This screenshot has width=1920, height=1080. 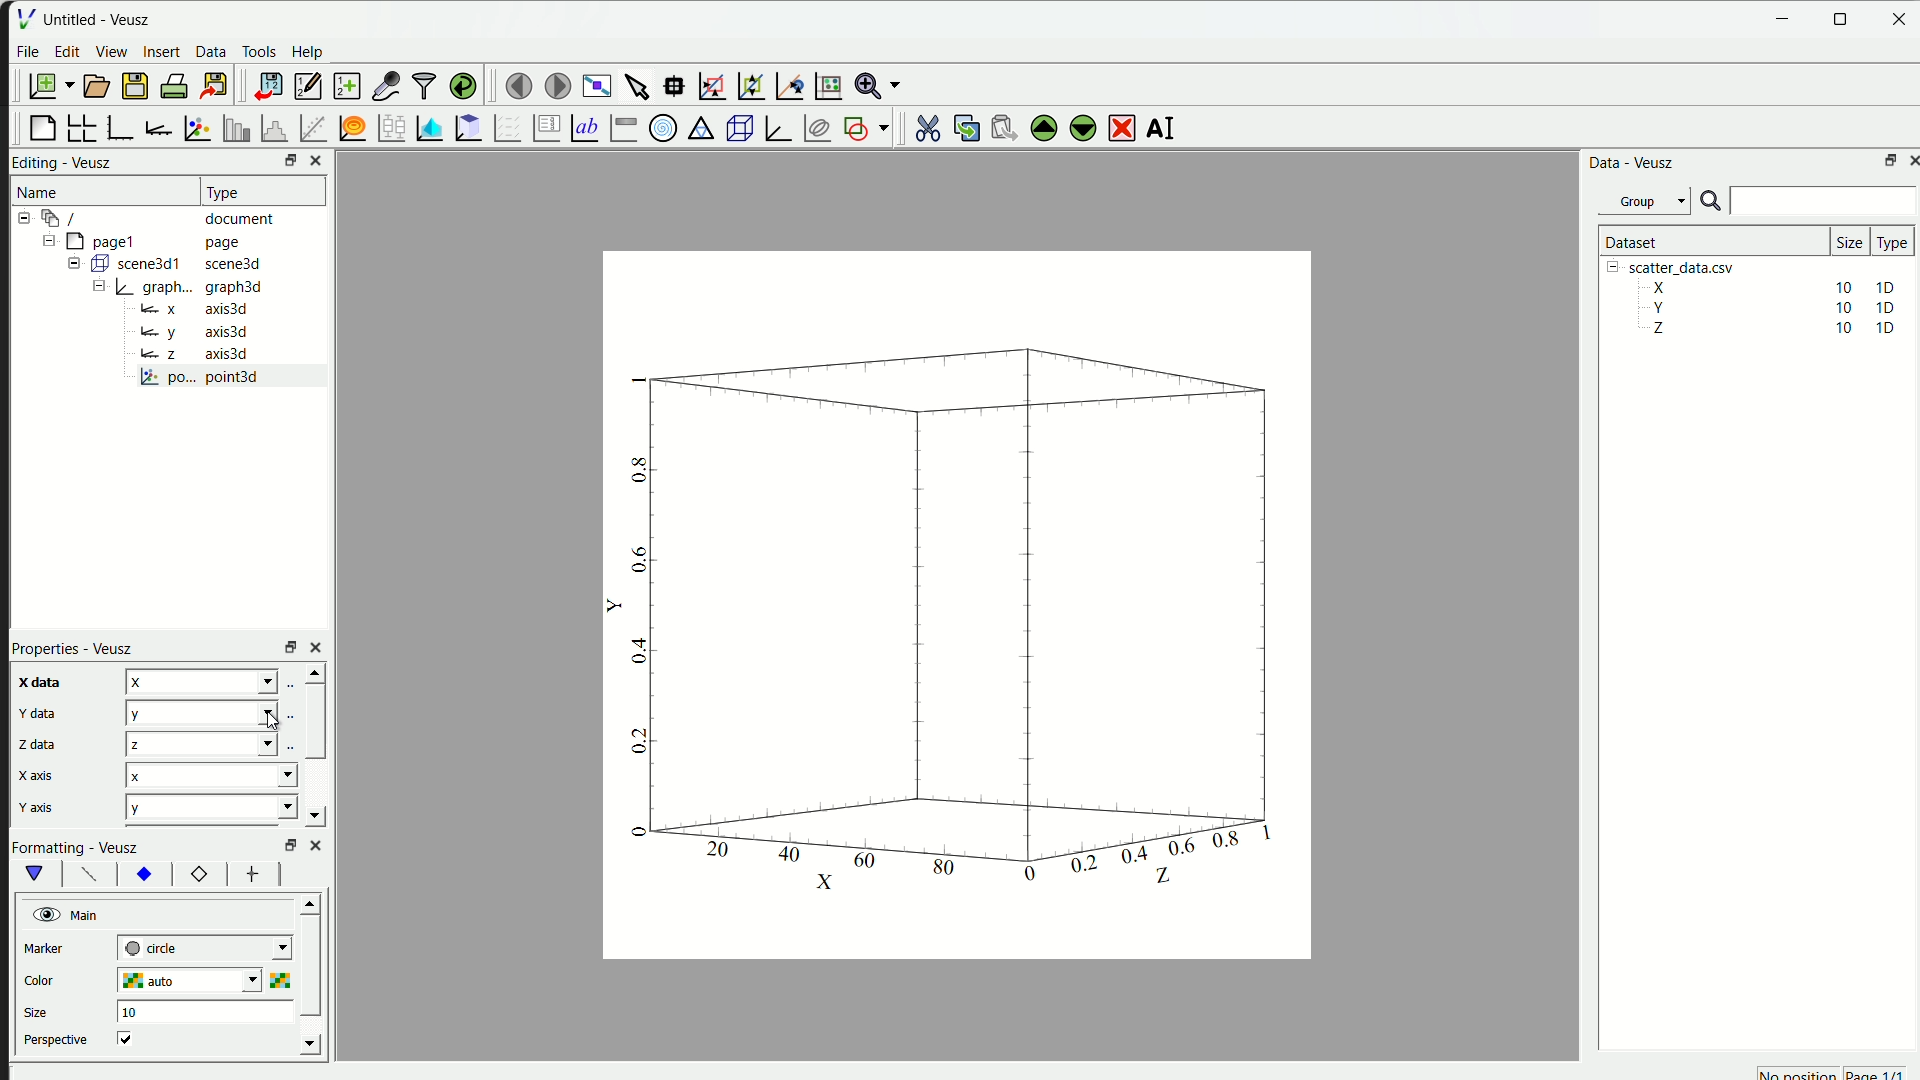 What do you see at coordinates (37, 775) in the screenshot?
I see `x axis` at bounding box center [37, 775].